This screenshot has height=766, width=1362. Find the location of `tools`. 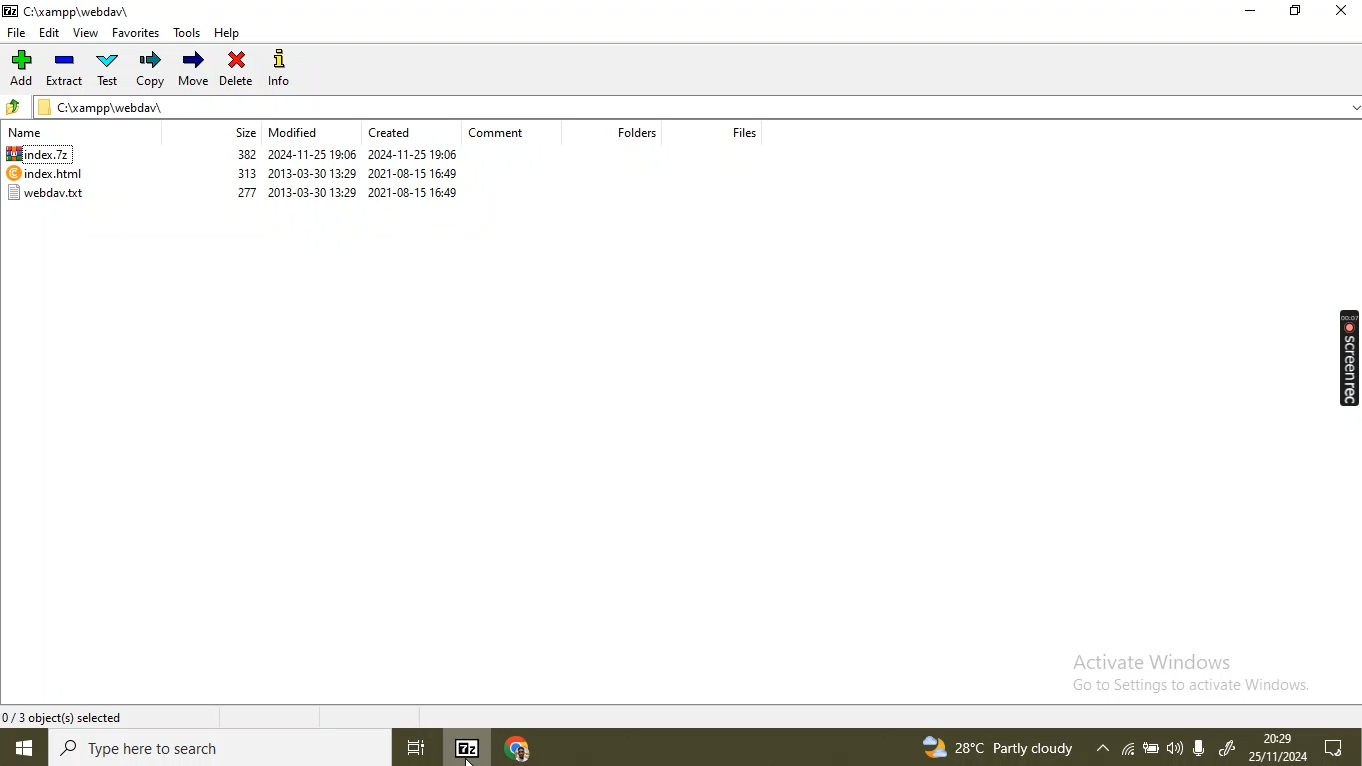

tools is located at coordinates (186, 33).